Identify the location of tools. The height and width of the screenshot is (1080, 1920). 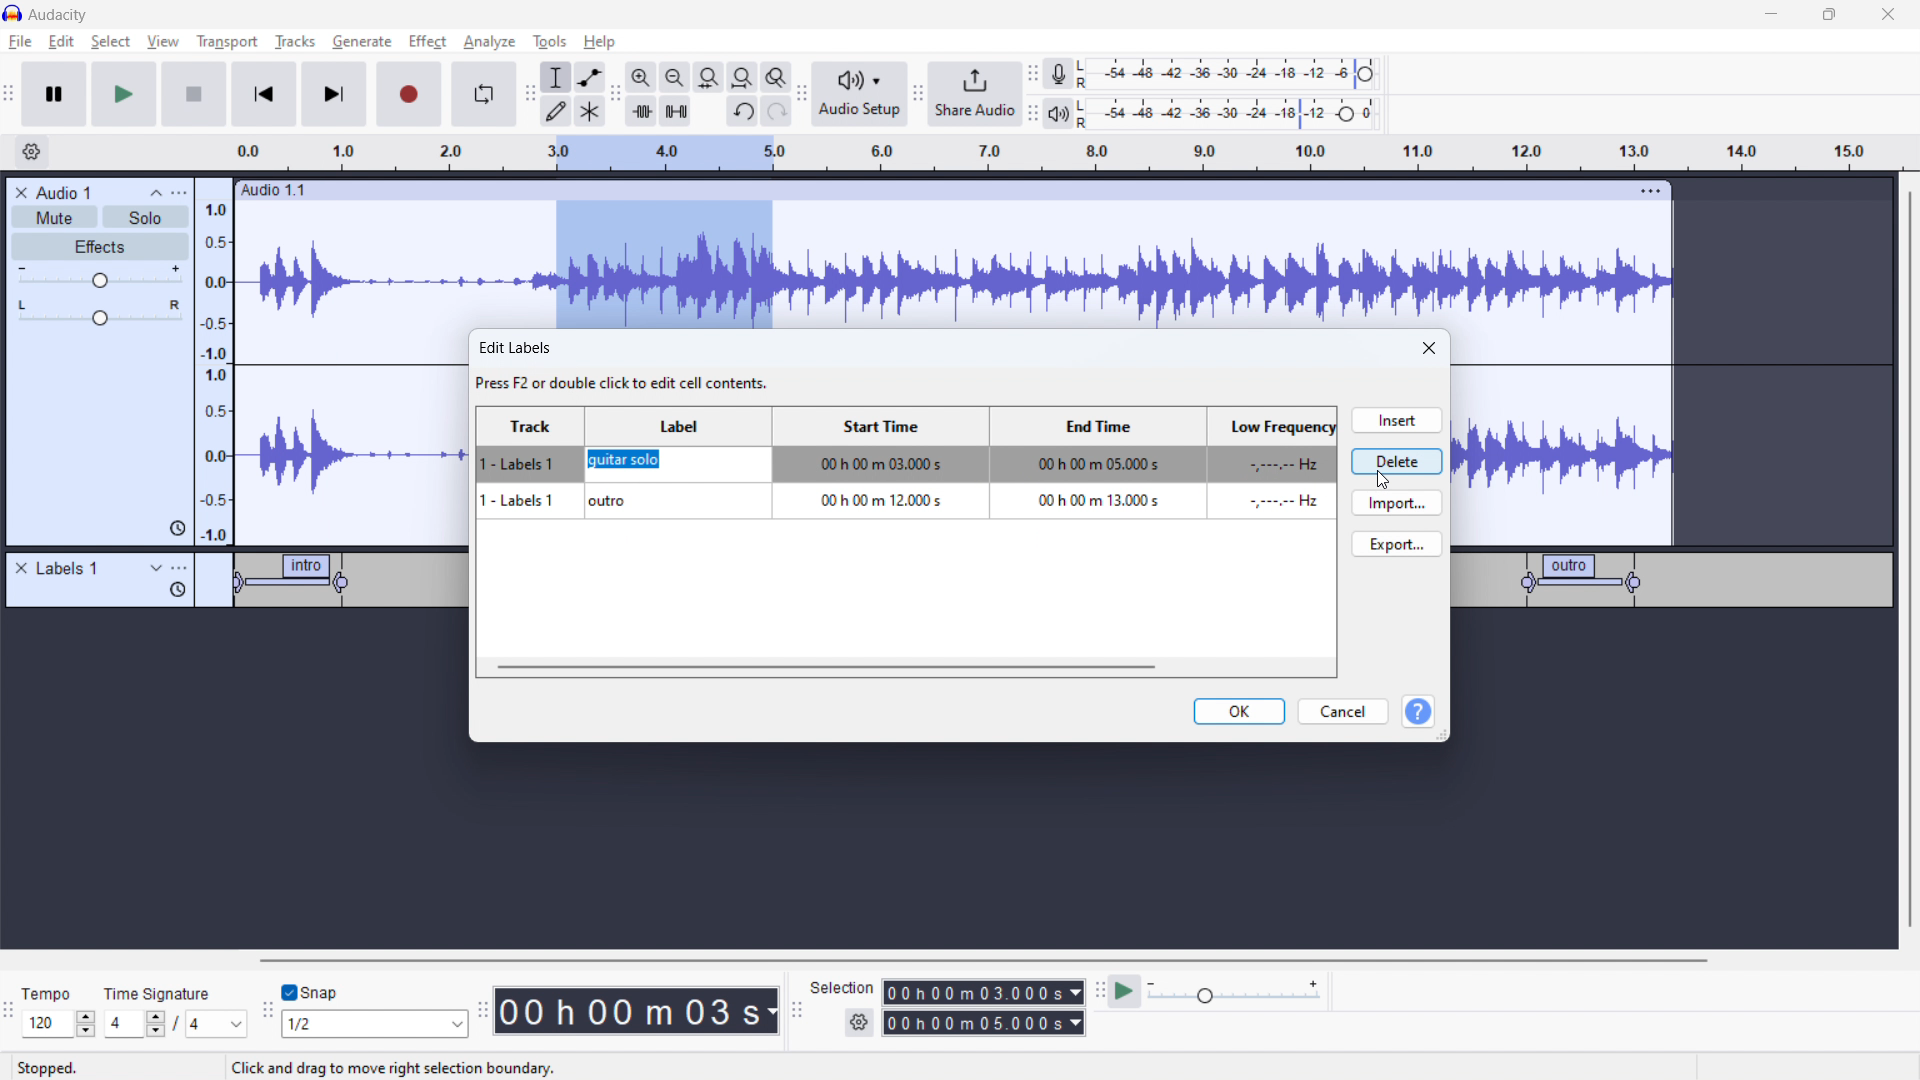
(547, 41).